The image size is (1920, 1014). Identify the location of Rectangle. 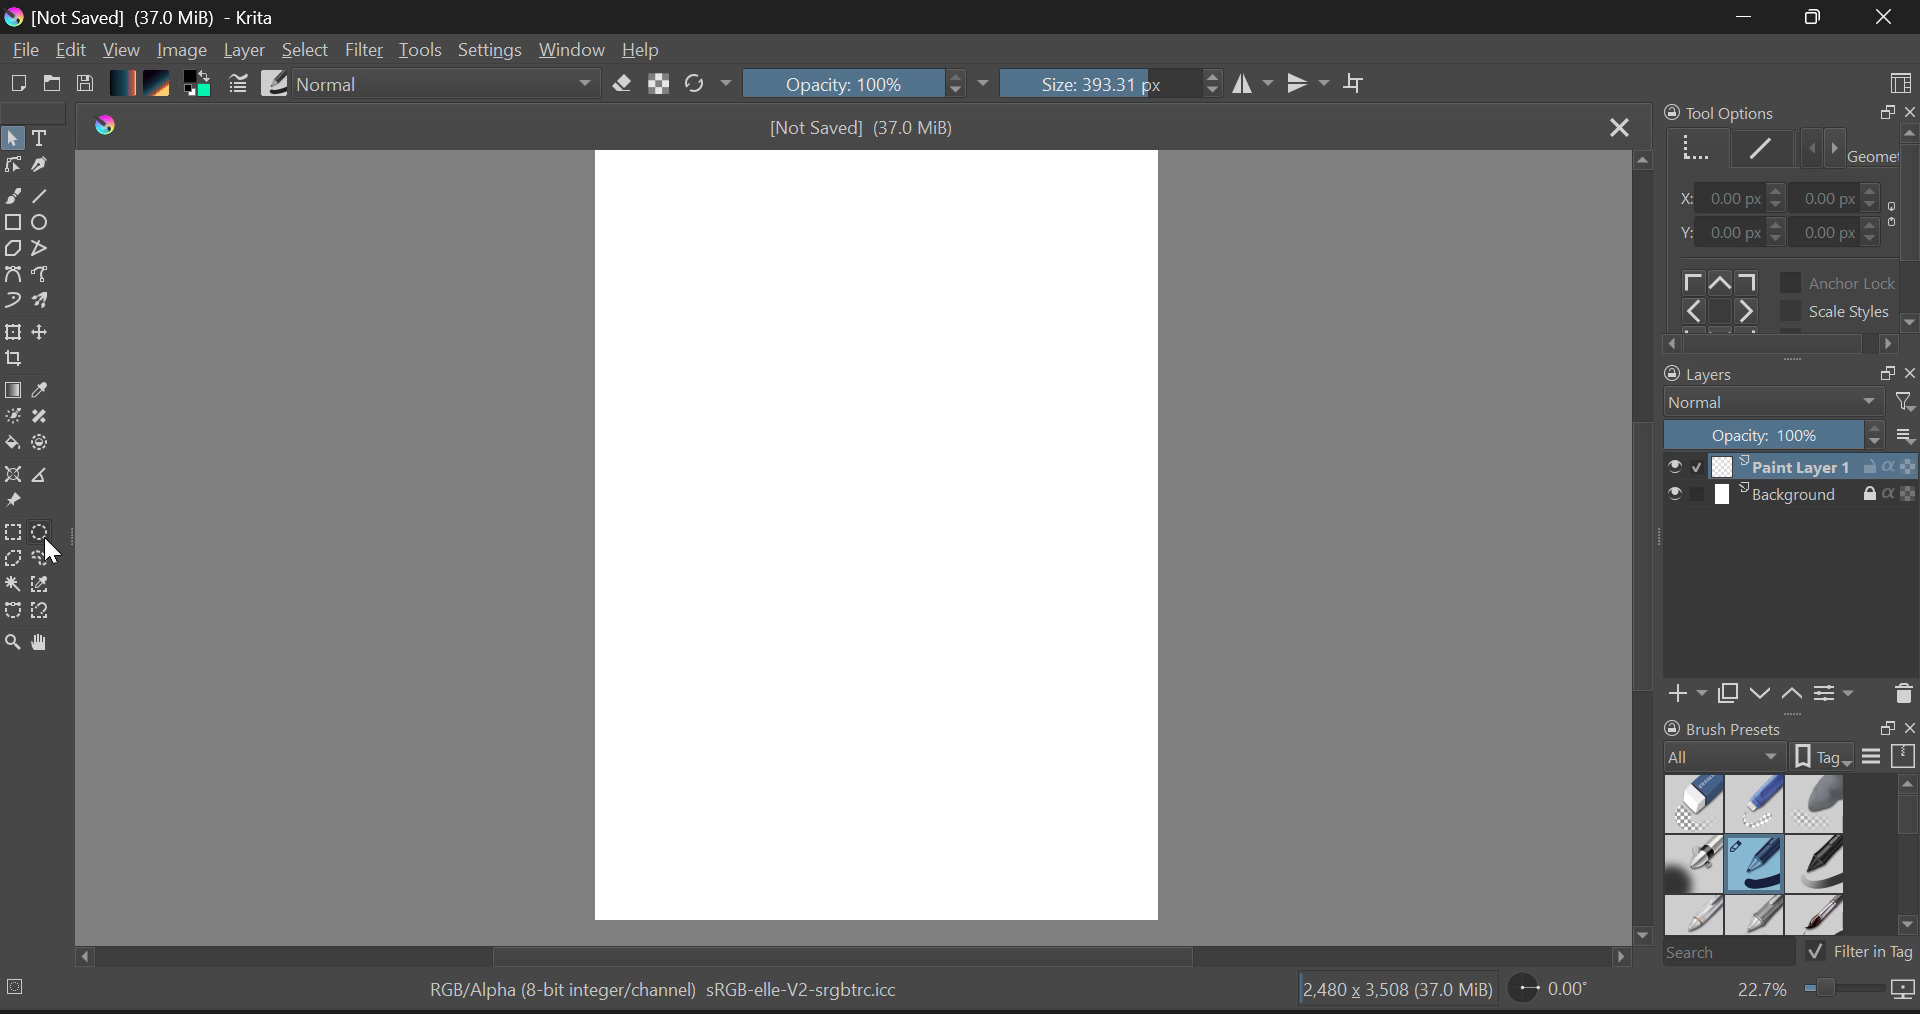
(16, 226).